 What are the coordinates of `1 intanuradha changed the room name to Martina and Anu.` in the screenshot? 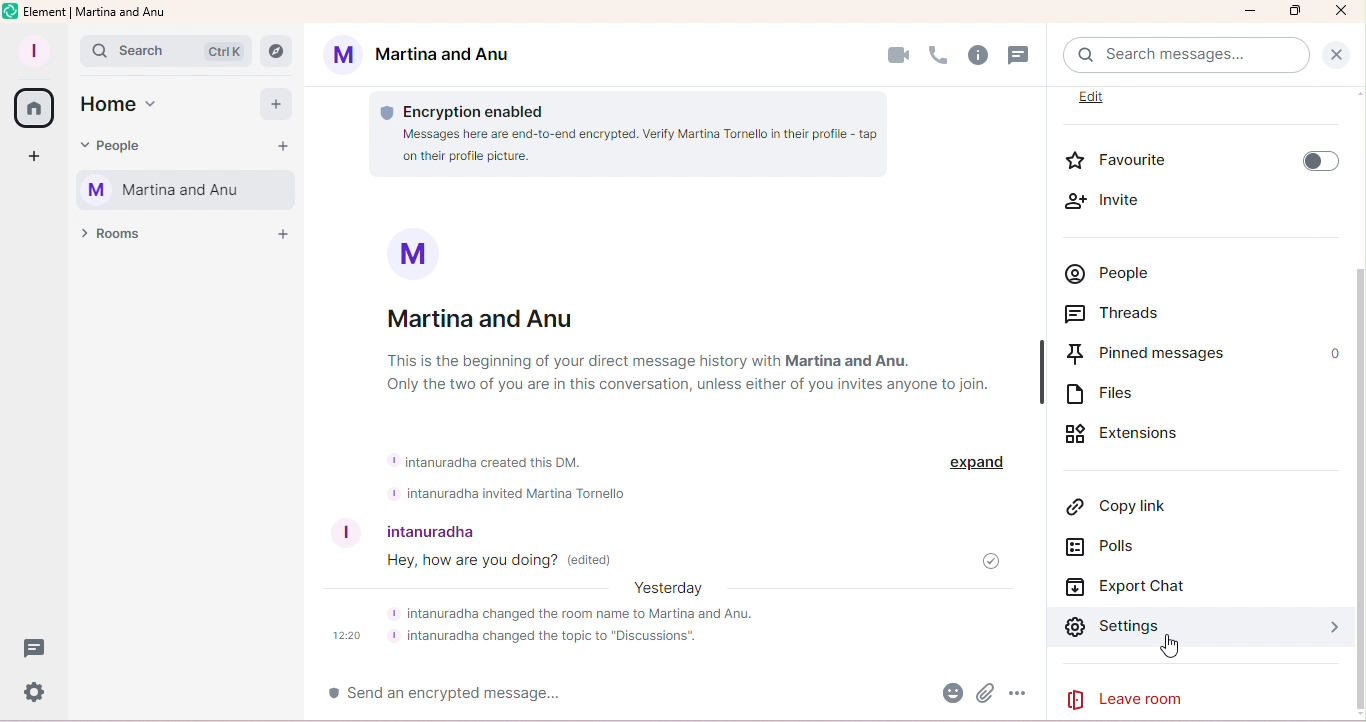 It's located at (599, 613).